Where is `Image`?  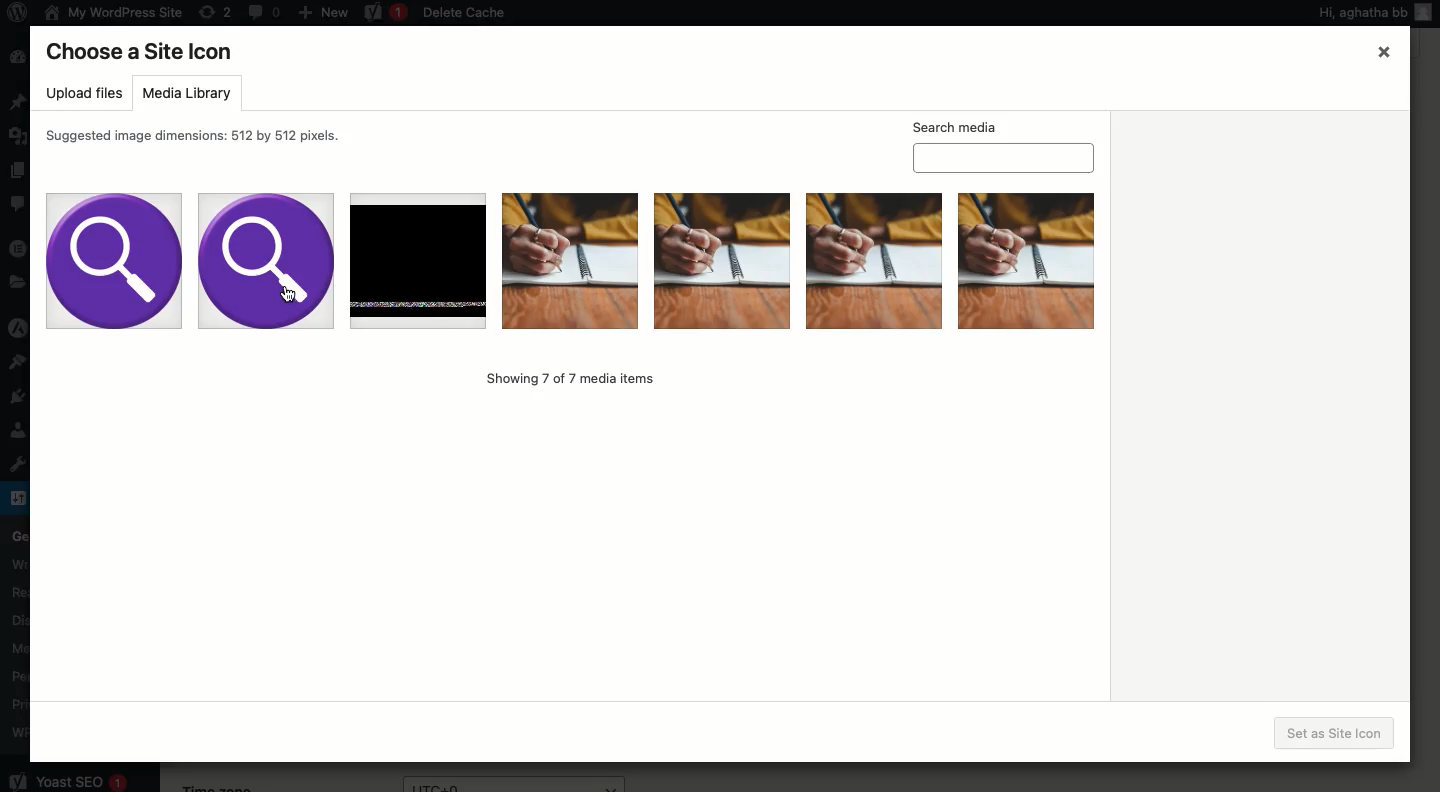
Image is located at coordinates (719, 260).